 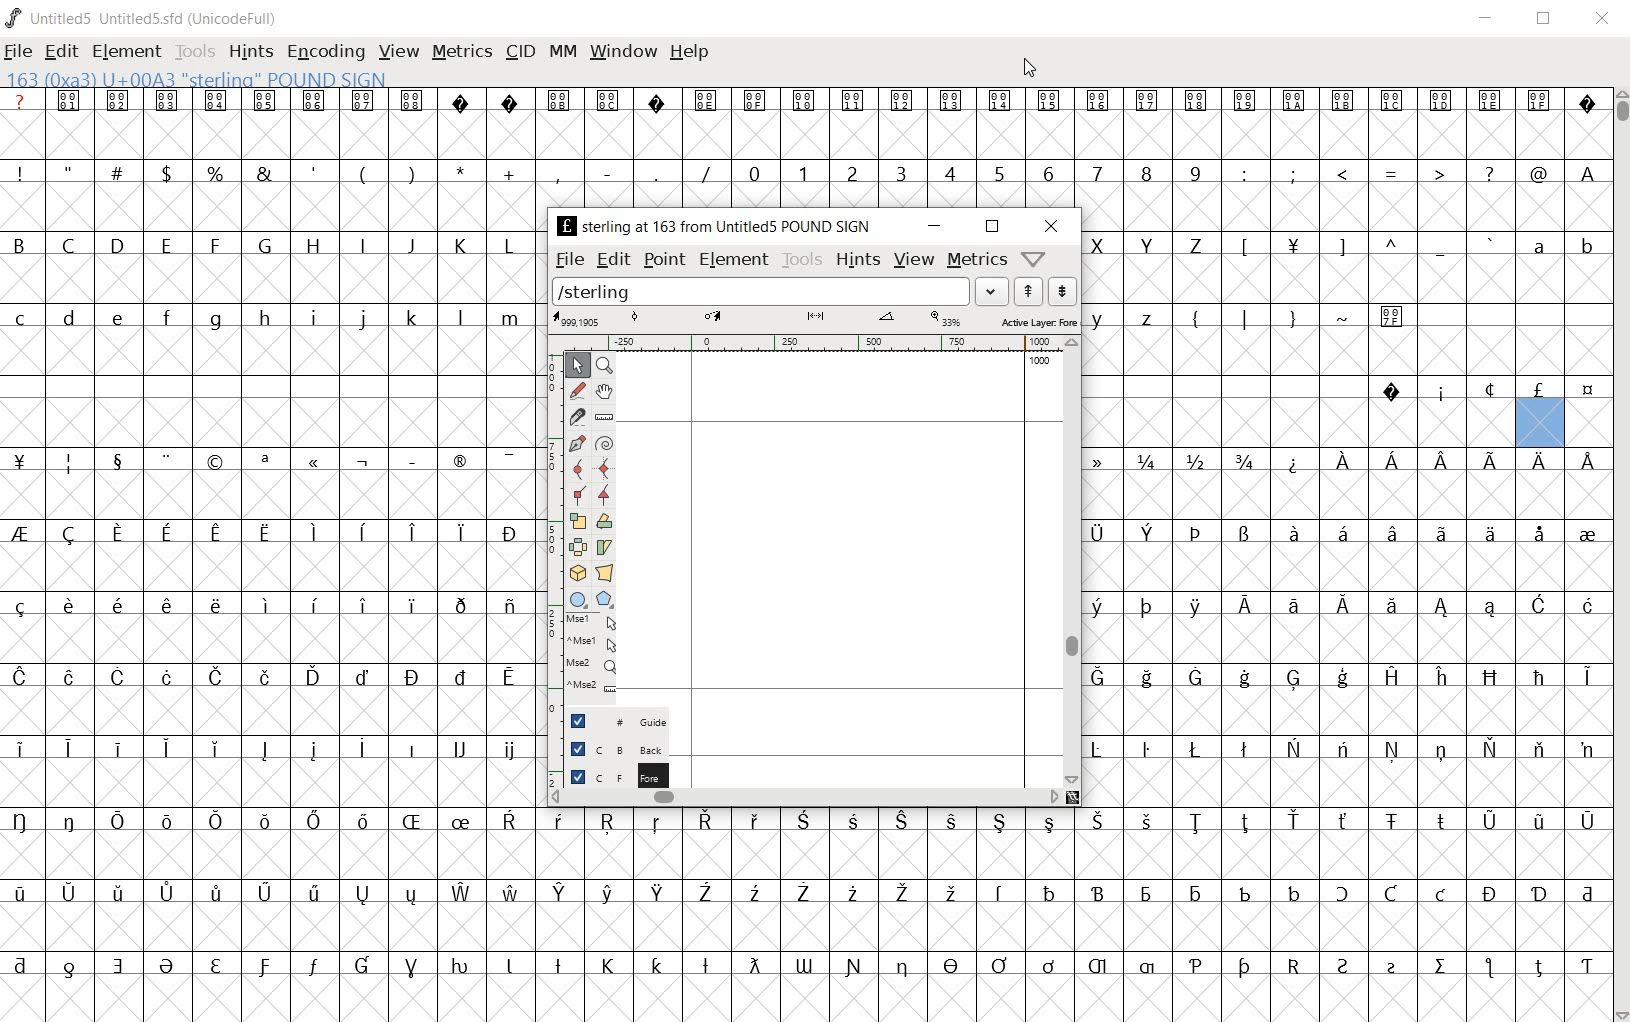 What do you see at coordinates (977, 259) in the screenshot?
I see `metrics` at bounding box center [977, 259].